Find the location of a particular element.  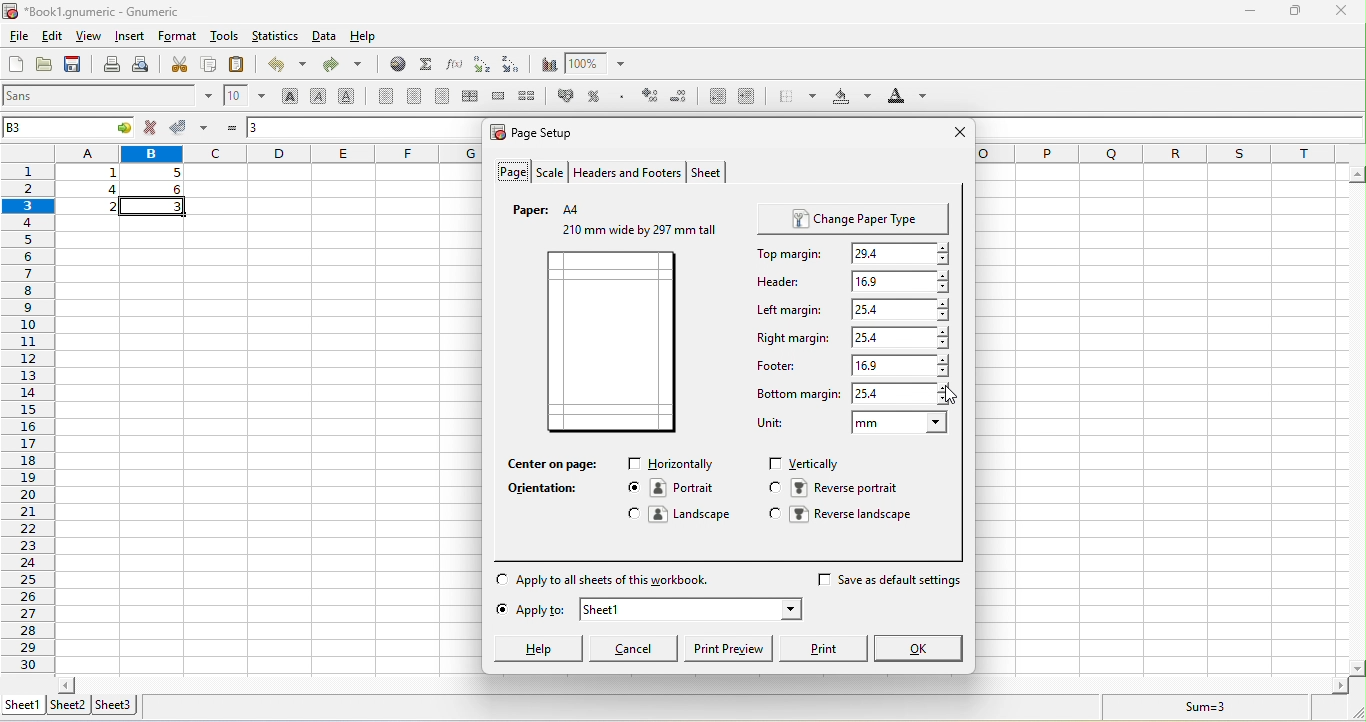

accept change is located at coordinates (192, 126).